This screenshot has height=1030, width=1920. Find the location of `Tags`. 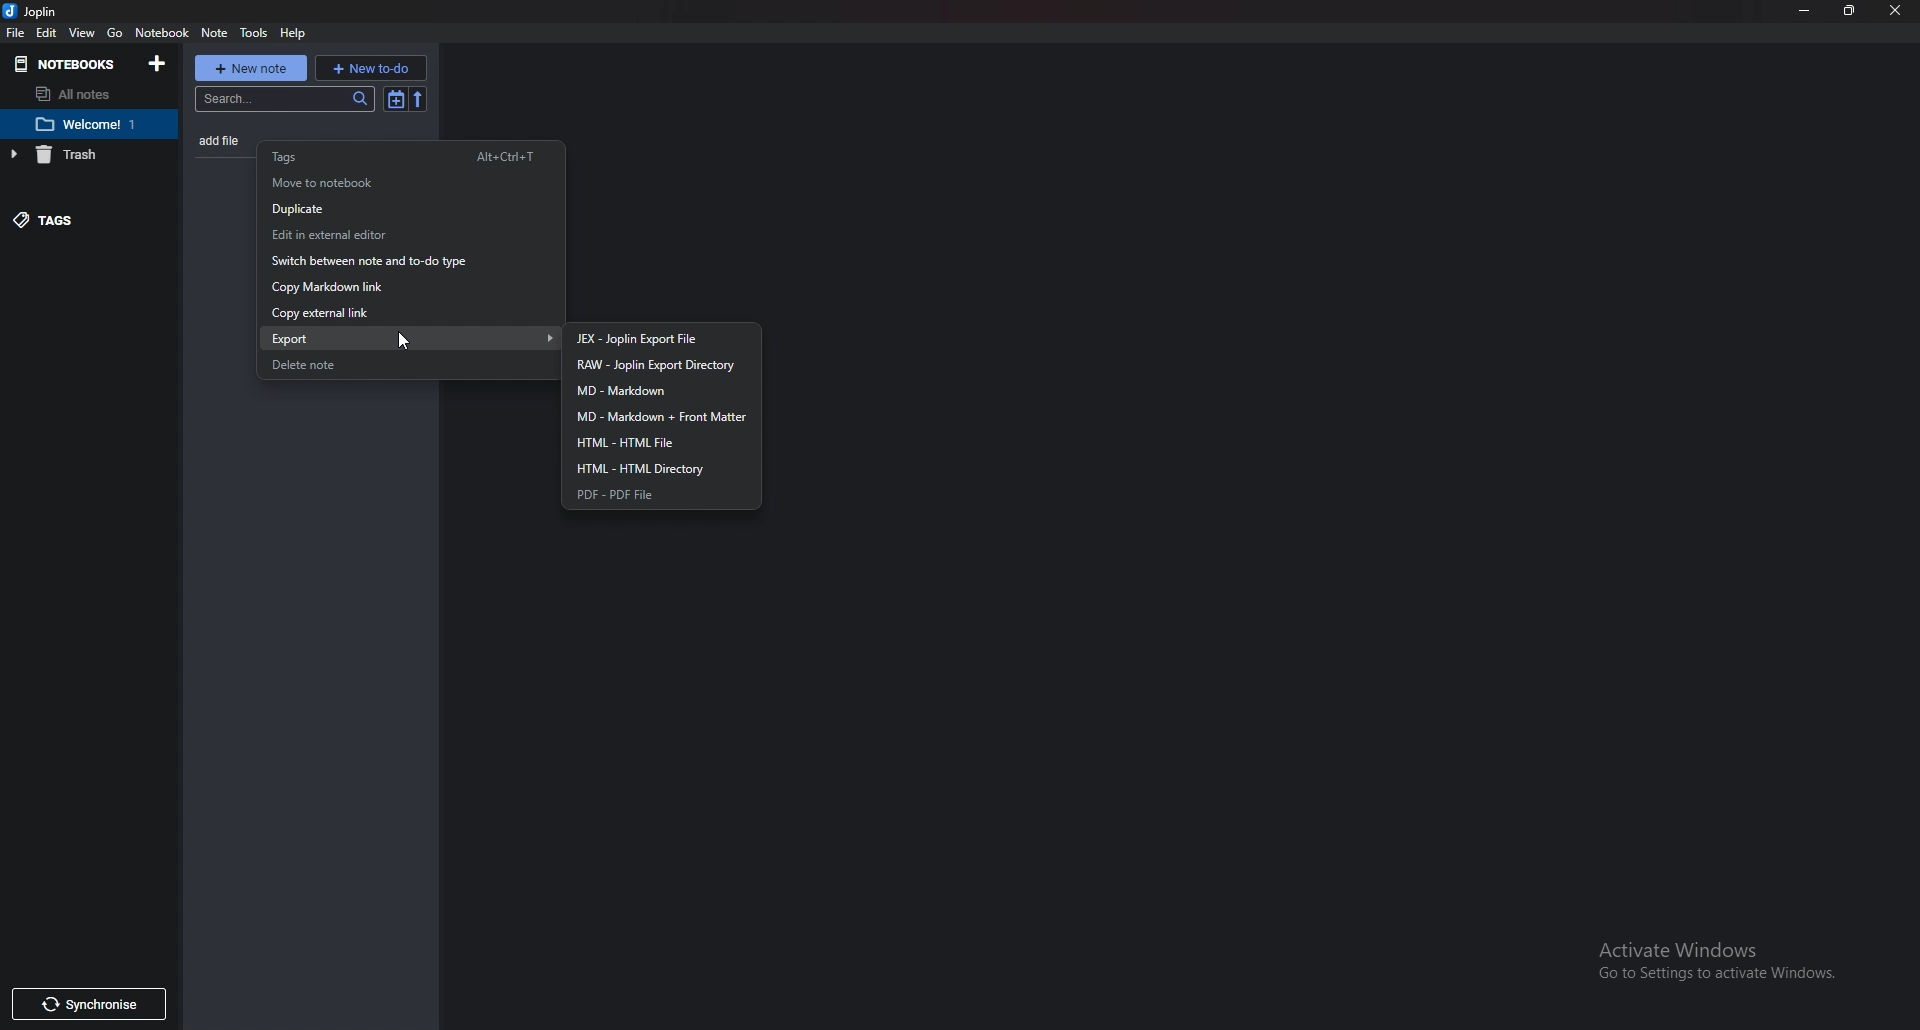

Tags is located at coordinates (410, 156).